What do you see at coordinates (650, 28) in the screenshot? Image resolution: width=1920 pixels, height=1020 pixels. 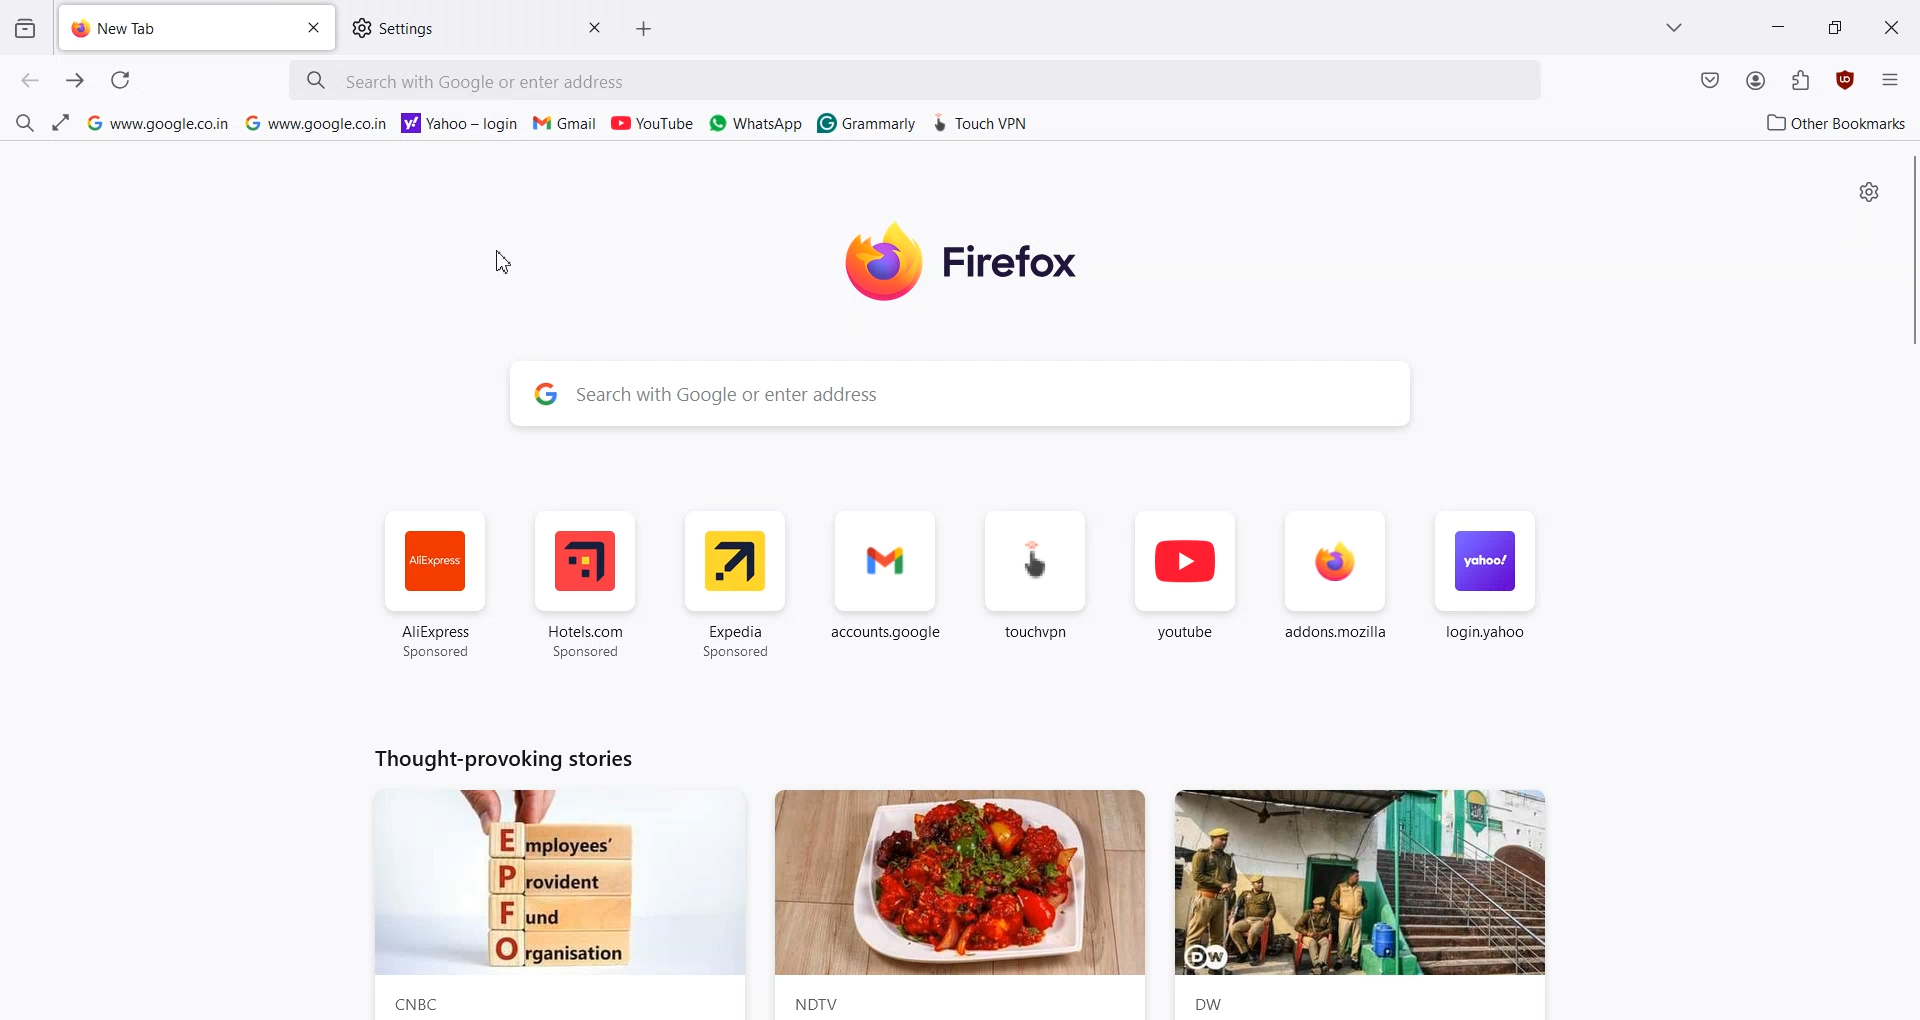 I see `Add new Tab` at bounding box center [650, 28].